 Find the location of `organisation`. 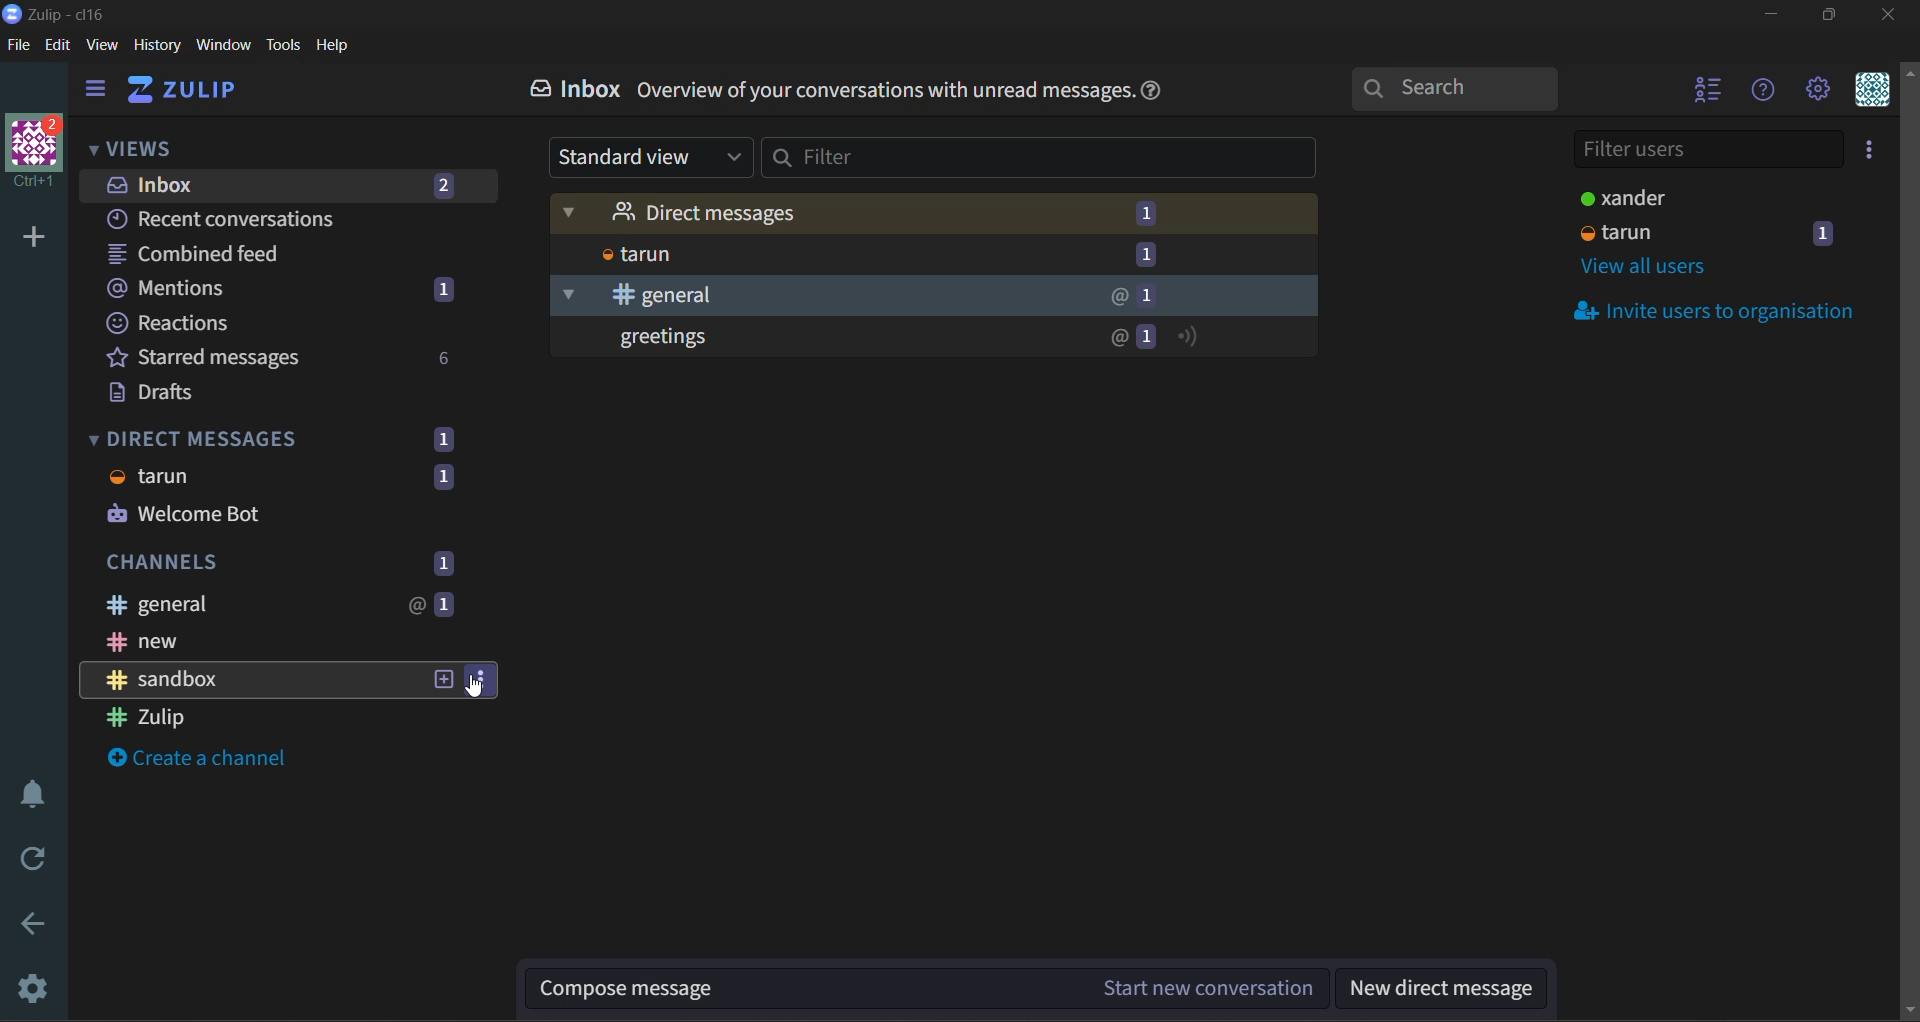

organisation is located at coordinates (36, 154).